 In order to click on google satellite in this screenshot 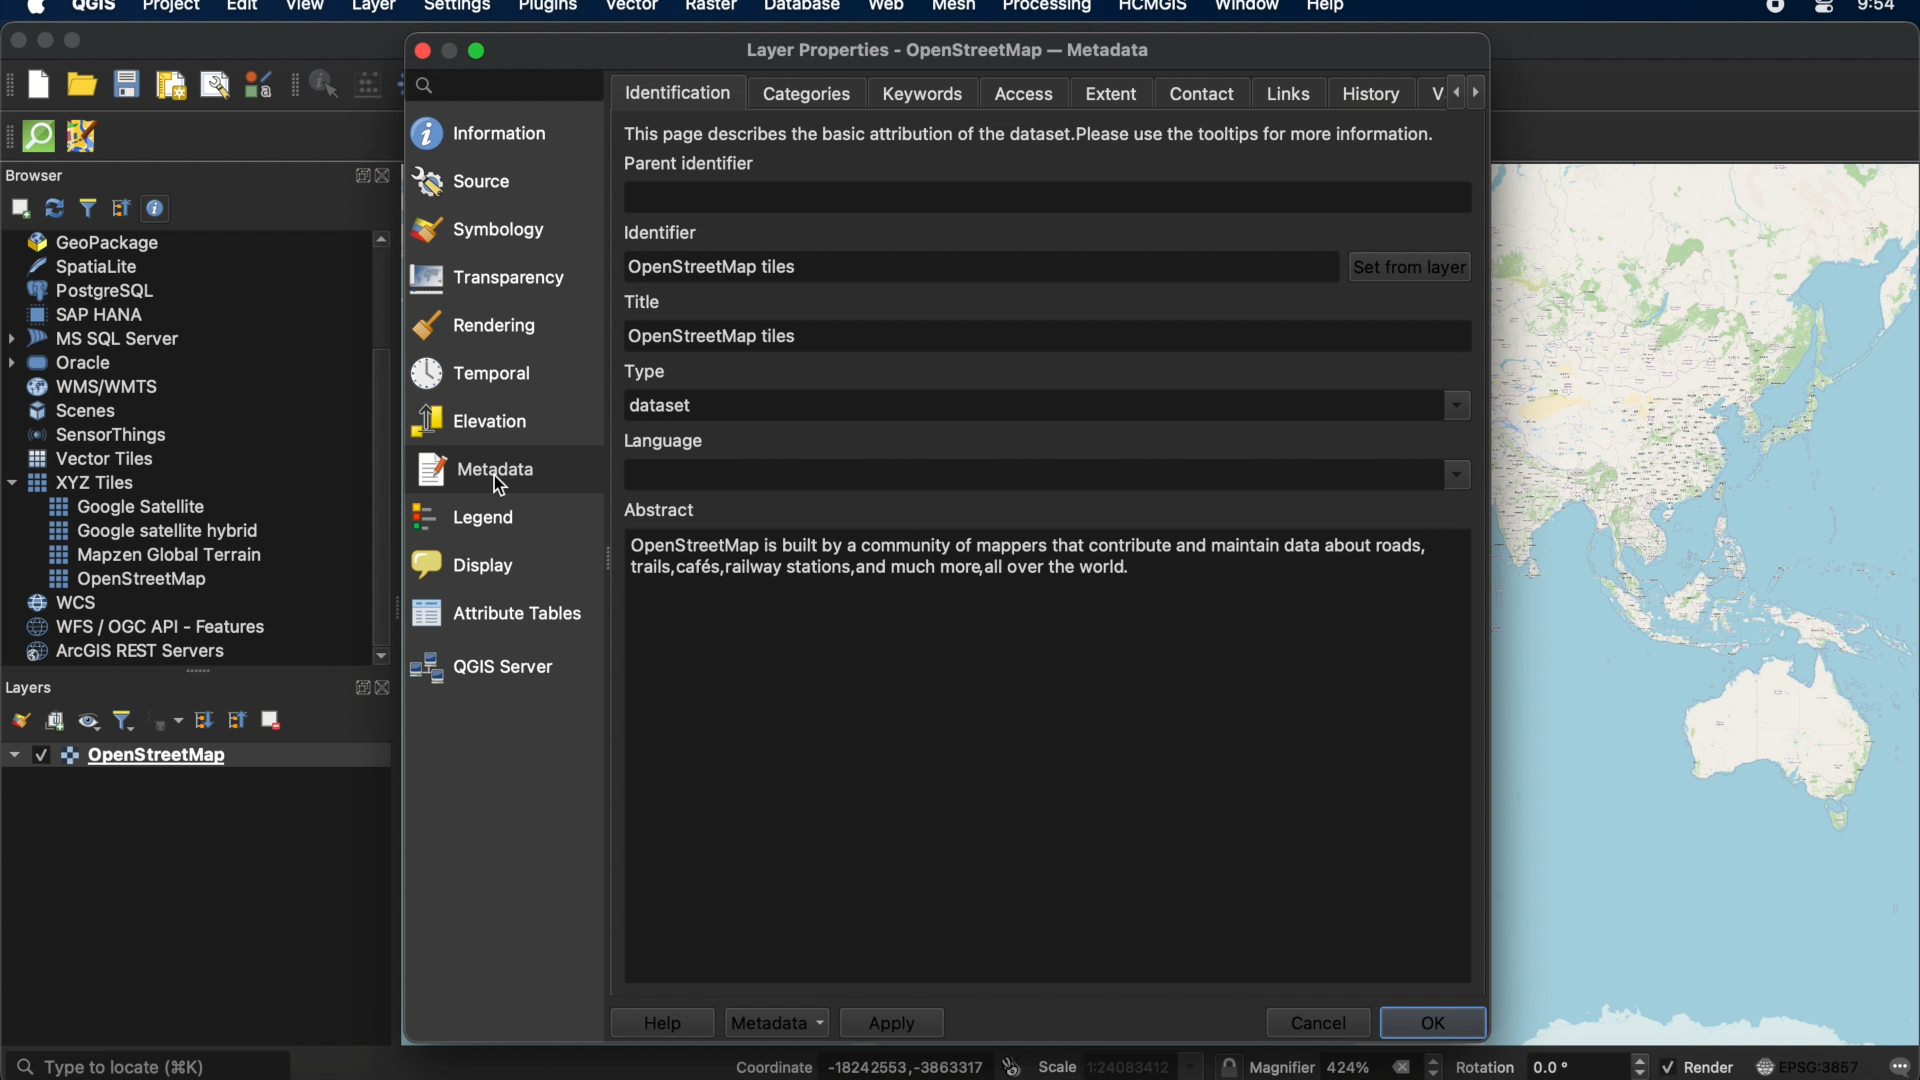, I will do `click(134, 506)`.